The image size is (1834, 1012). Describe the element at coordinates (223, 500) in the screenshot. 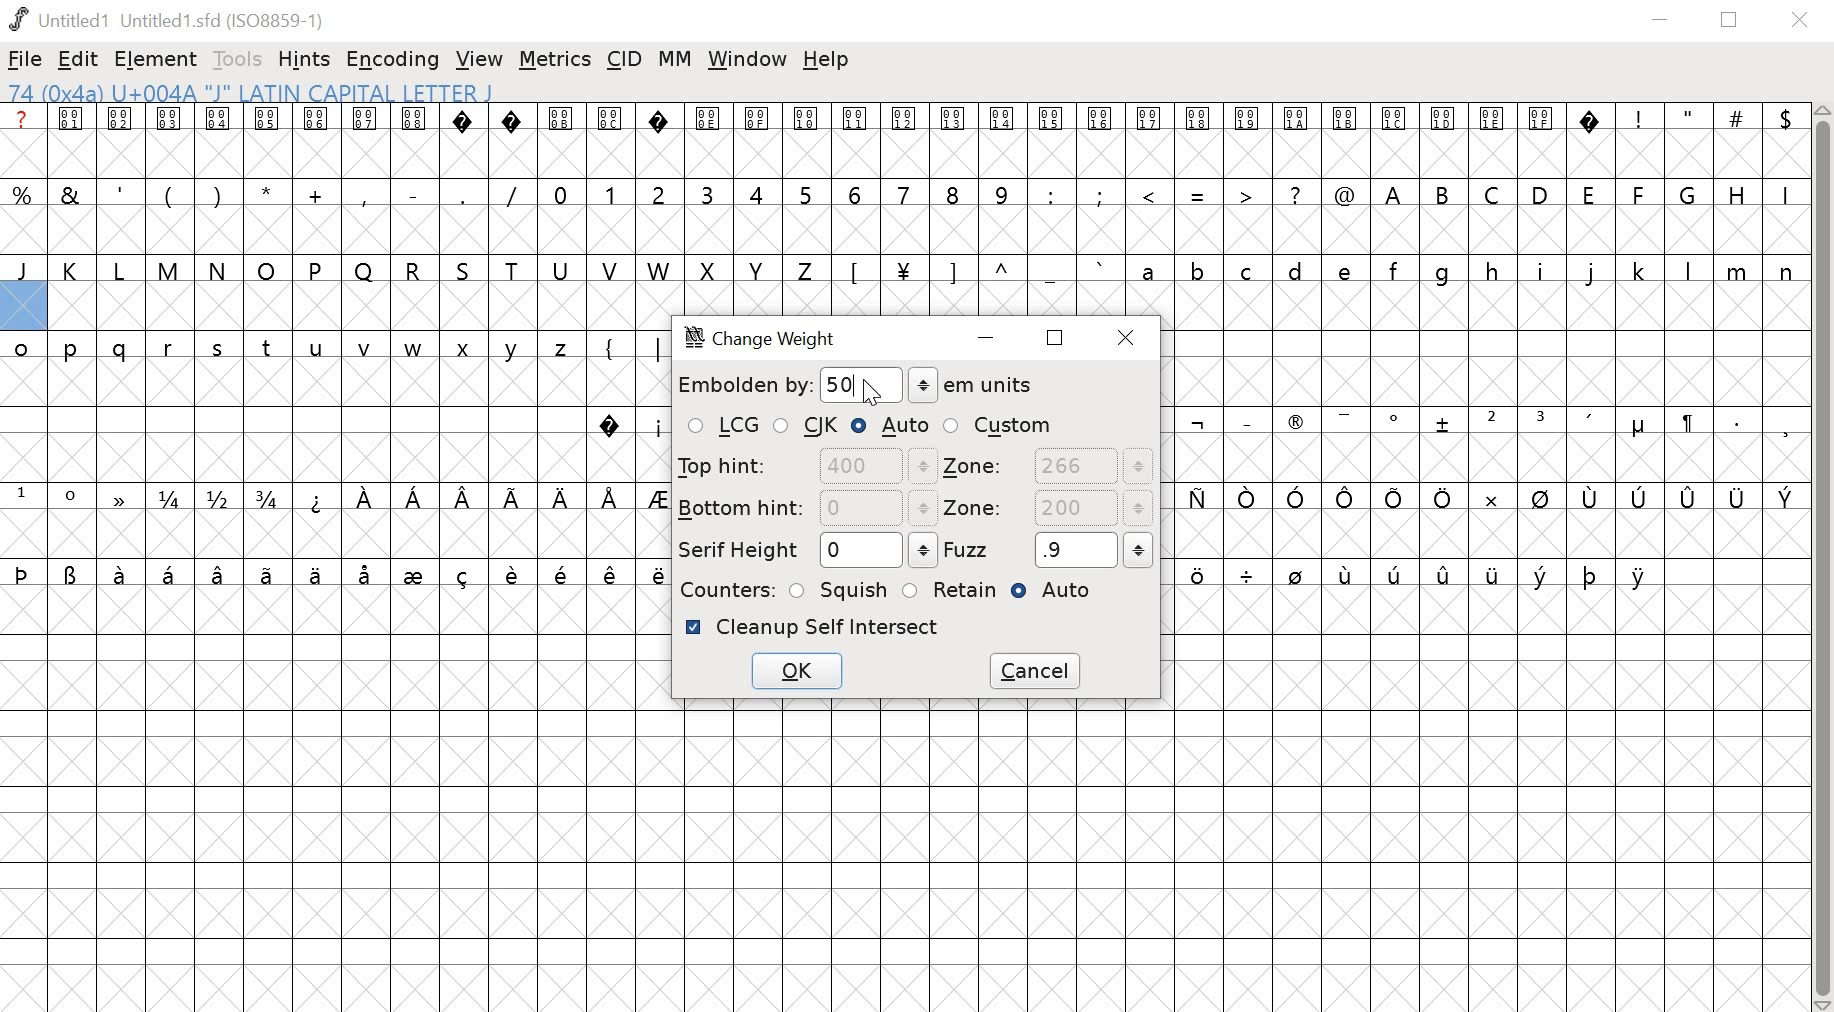

I see `fractions` at that location.